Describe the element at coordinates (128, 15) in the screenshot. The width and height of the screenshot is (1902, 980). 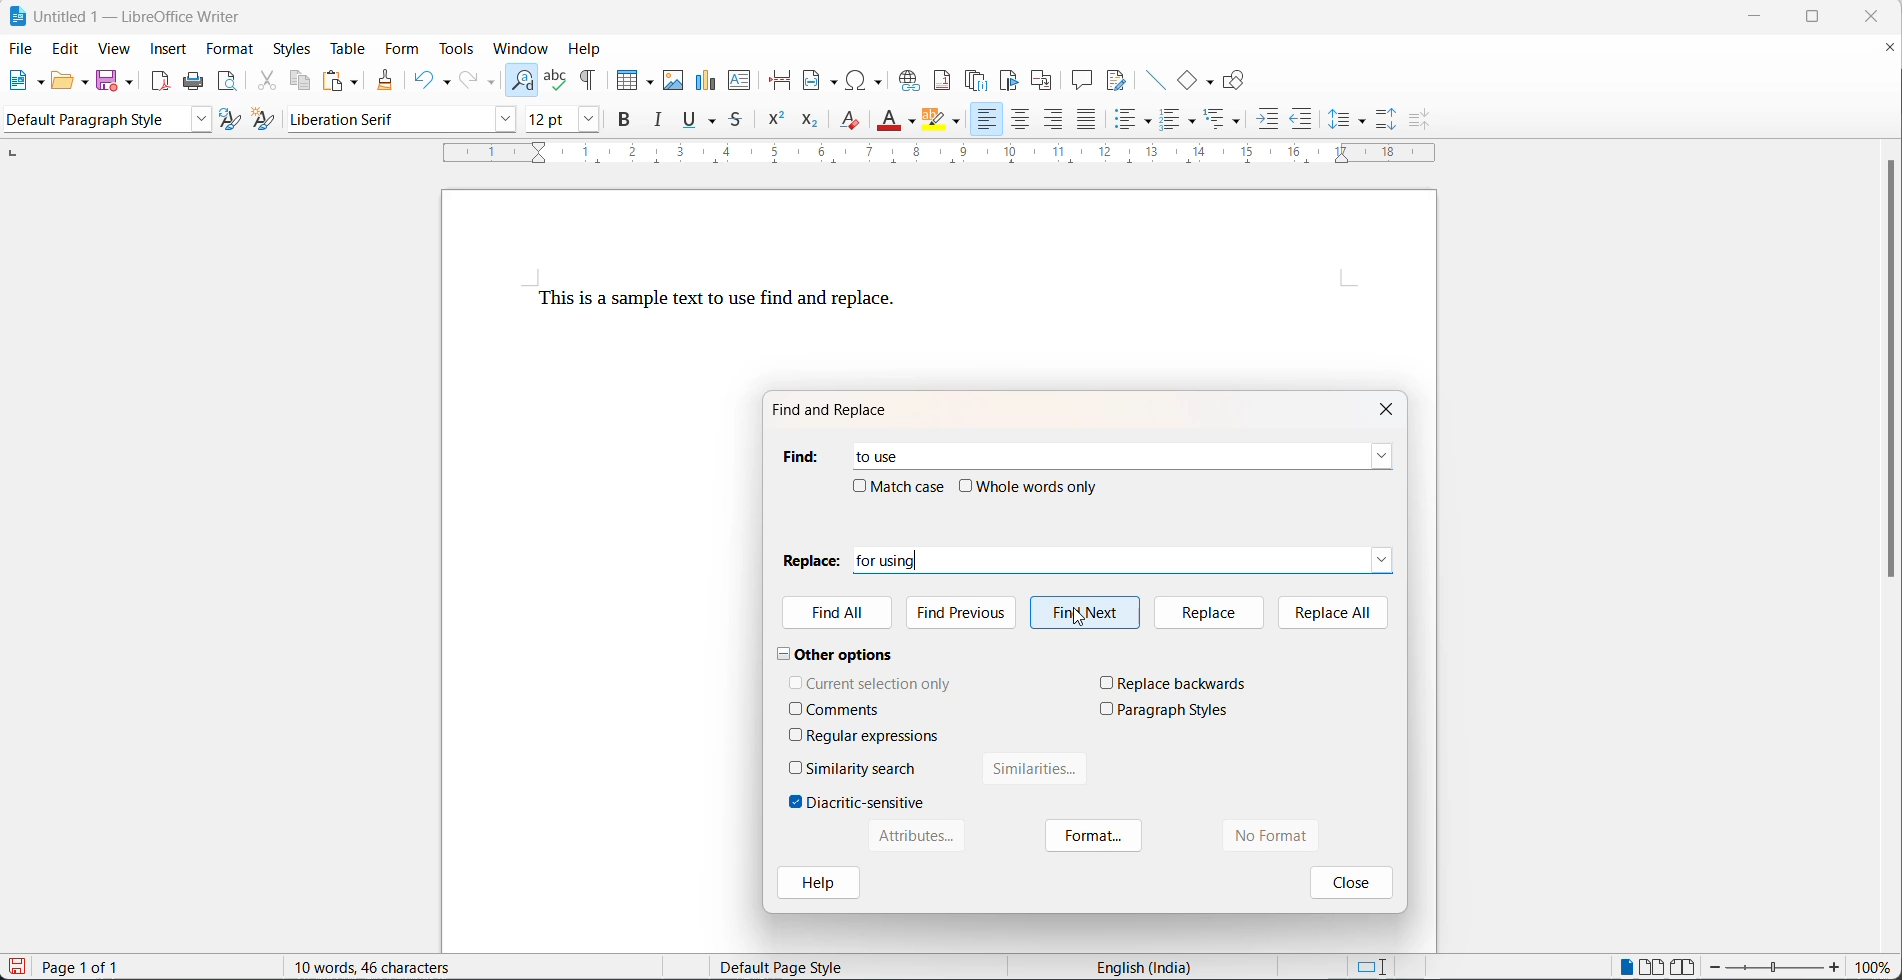
I see `Untitled 1 - LibreOffice Writer` at that location.